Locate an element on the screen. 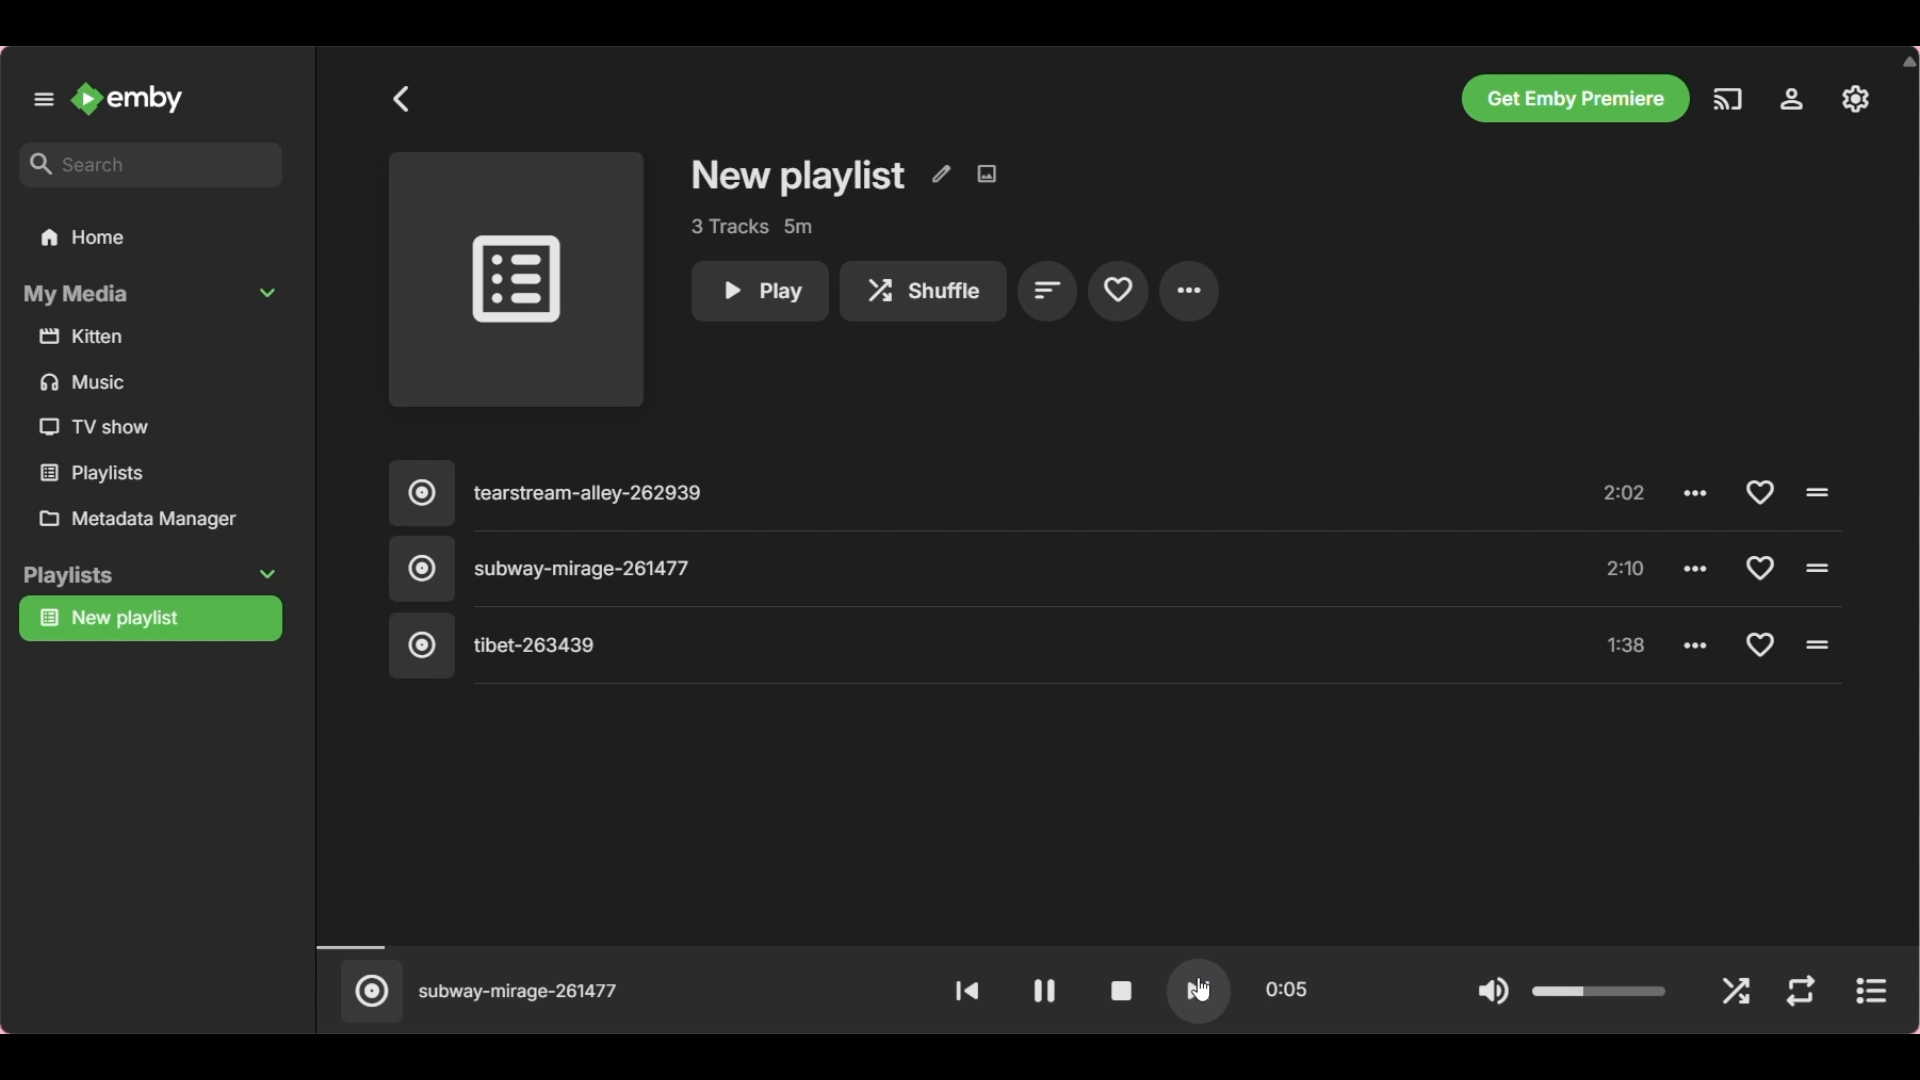 The width and height of the screenshot is (1920, 1080). Metadata manager is located at coordinates (157, 520).